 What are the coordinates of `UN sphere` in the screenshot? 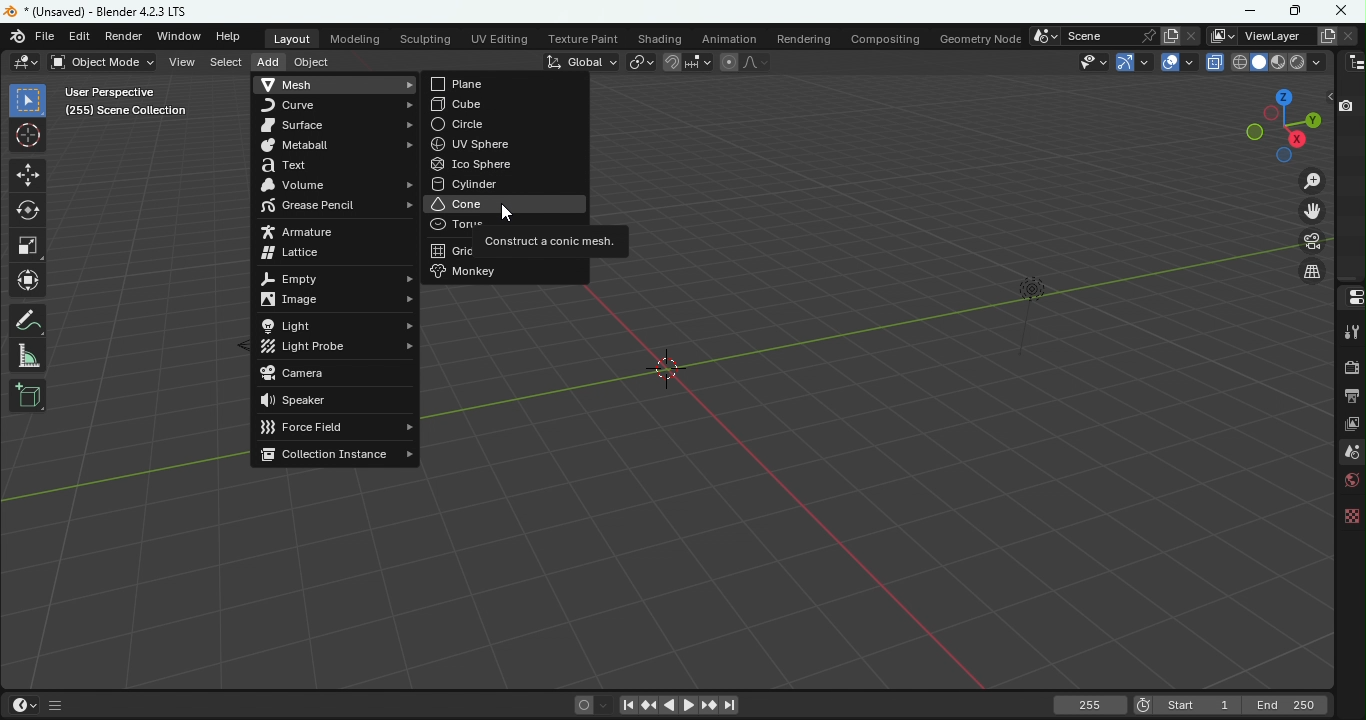 It's located at (506, 144).